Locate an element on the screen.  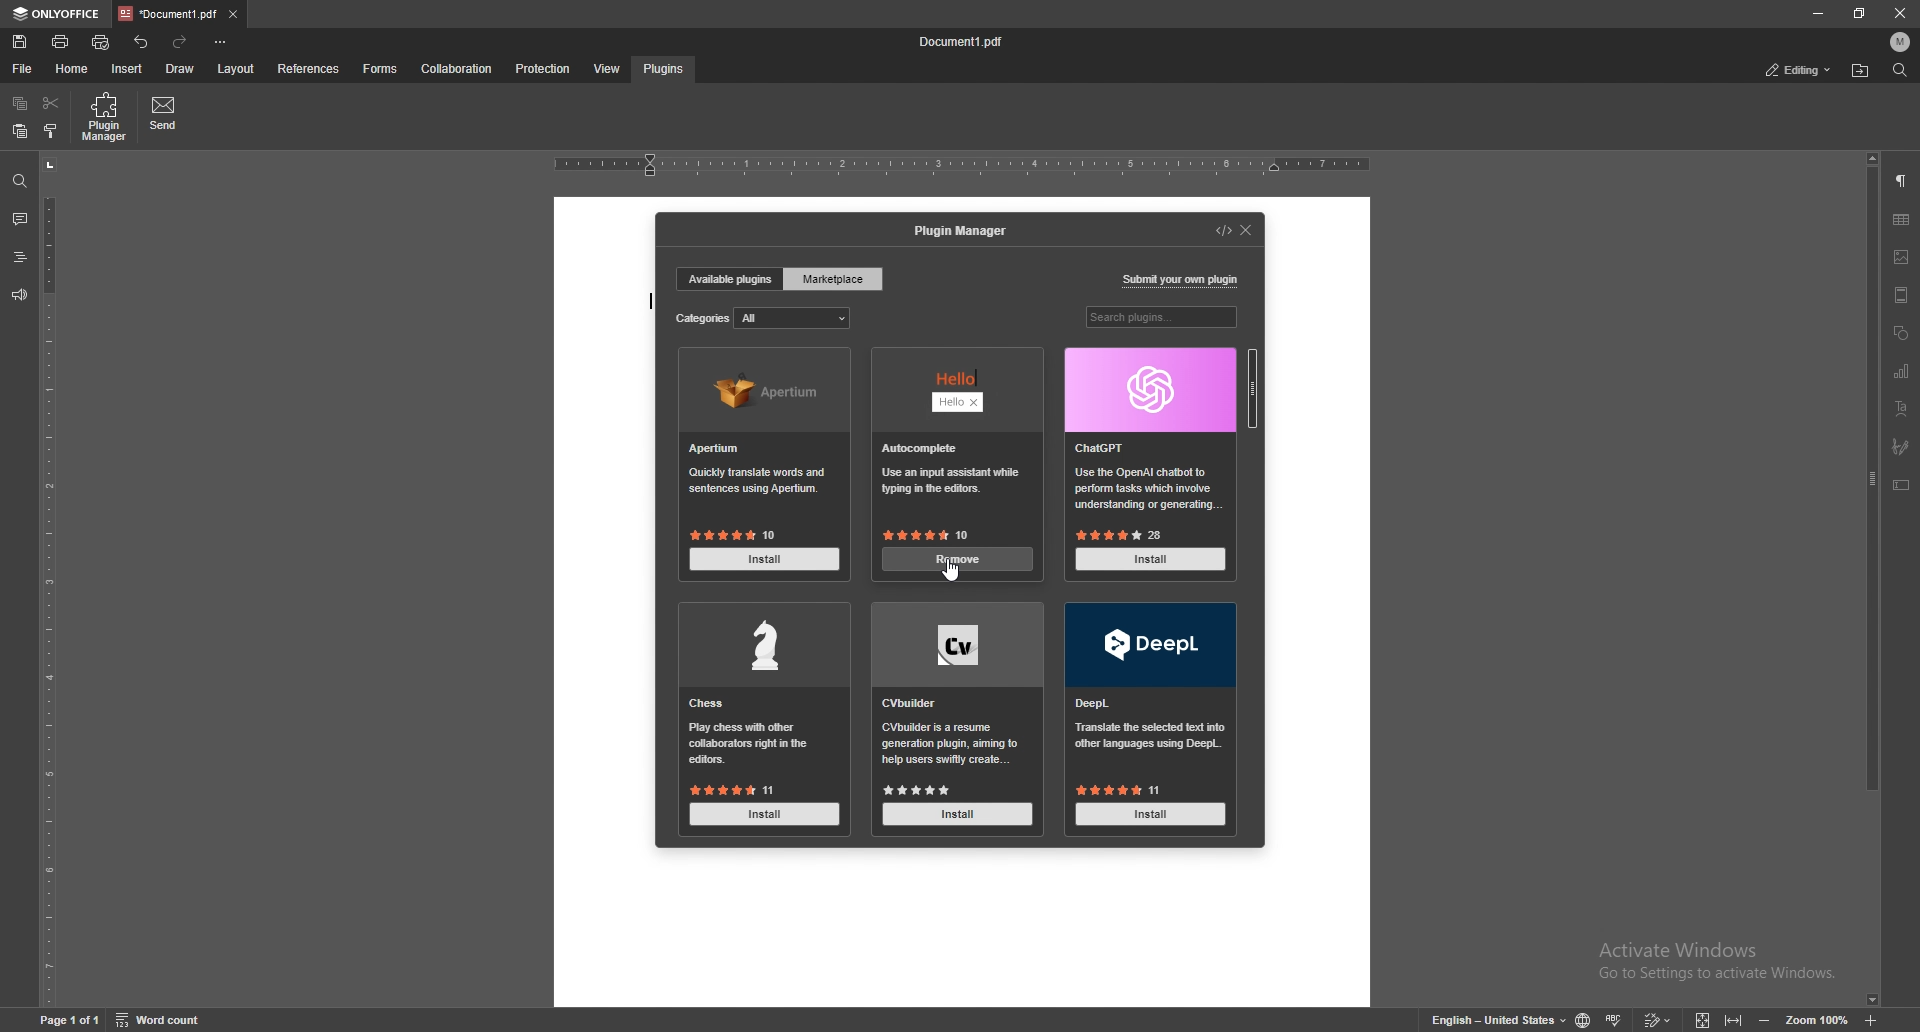
install is located at coordinates (1152, 815).